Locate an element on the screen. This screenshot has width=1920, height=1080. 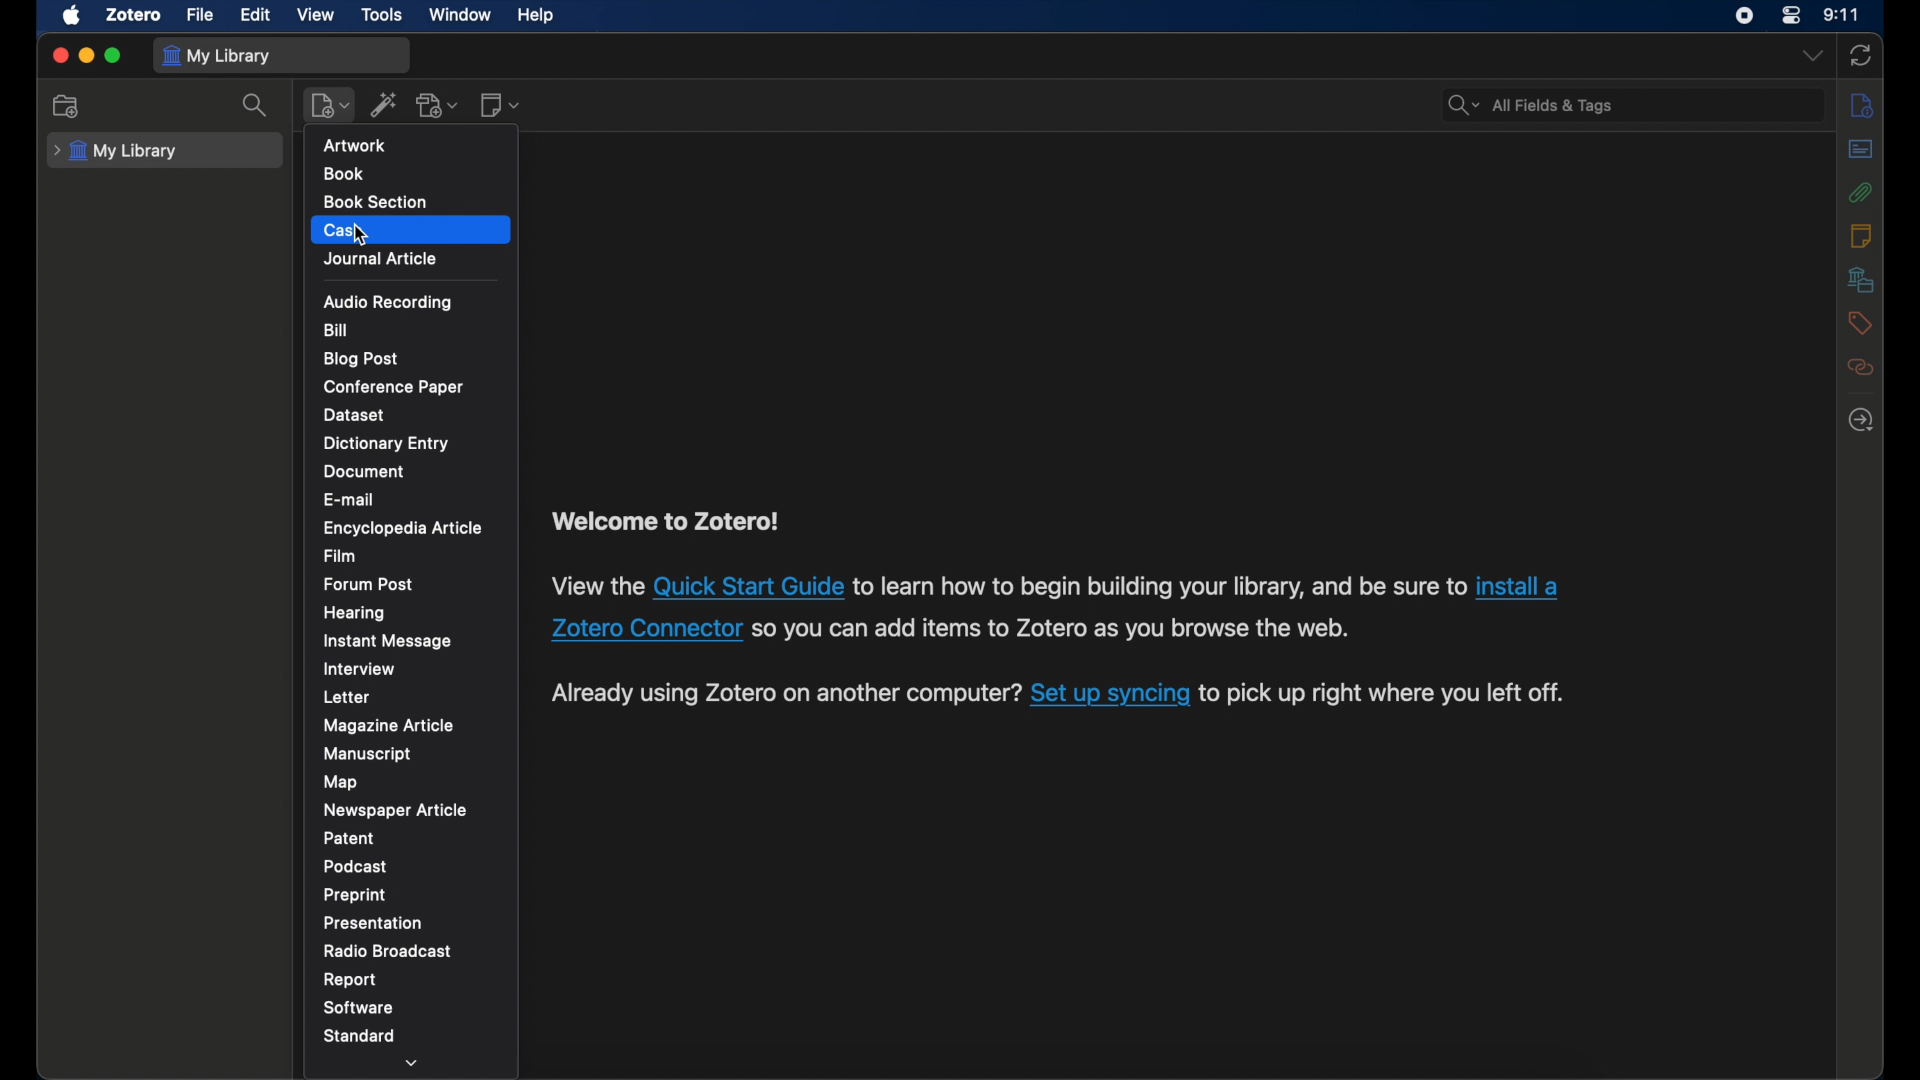
patent is located at coordinates (349, 837).